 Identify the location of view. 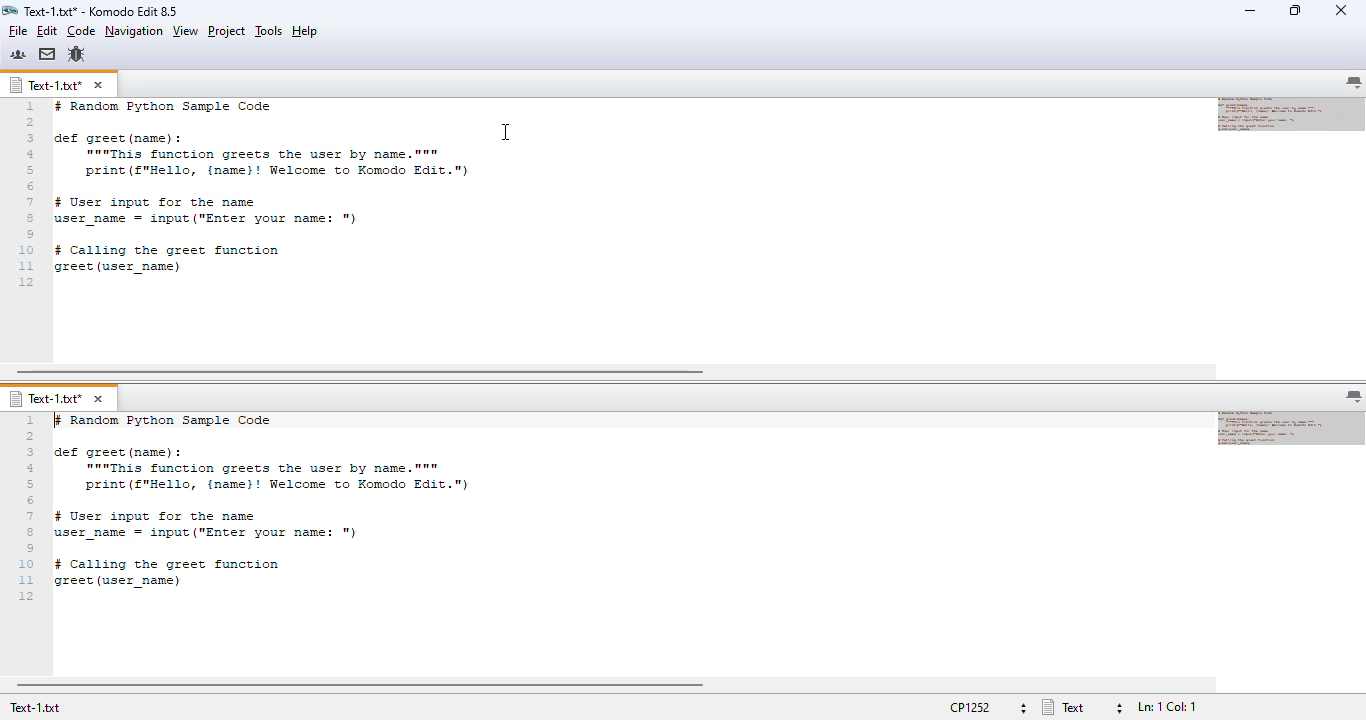
(185, 31).